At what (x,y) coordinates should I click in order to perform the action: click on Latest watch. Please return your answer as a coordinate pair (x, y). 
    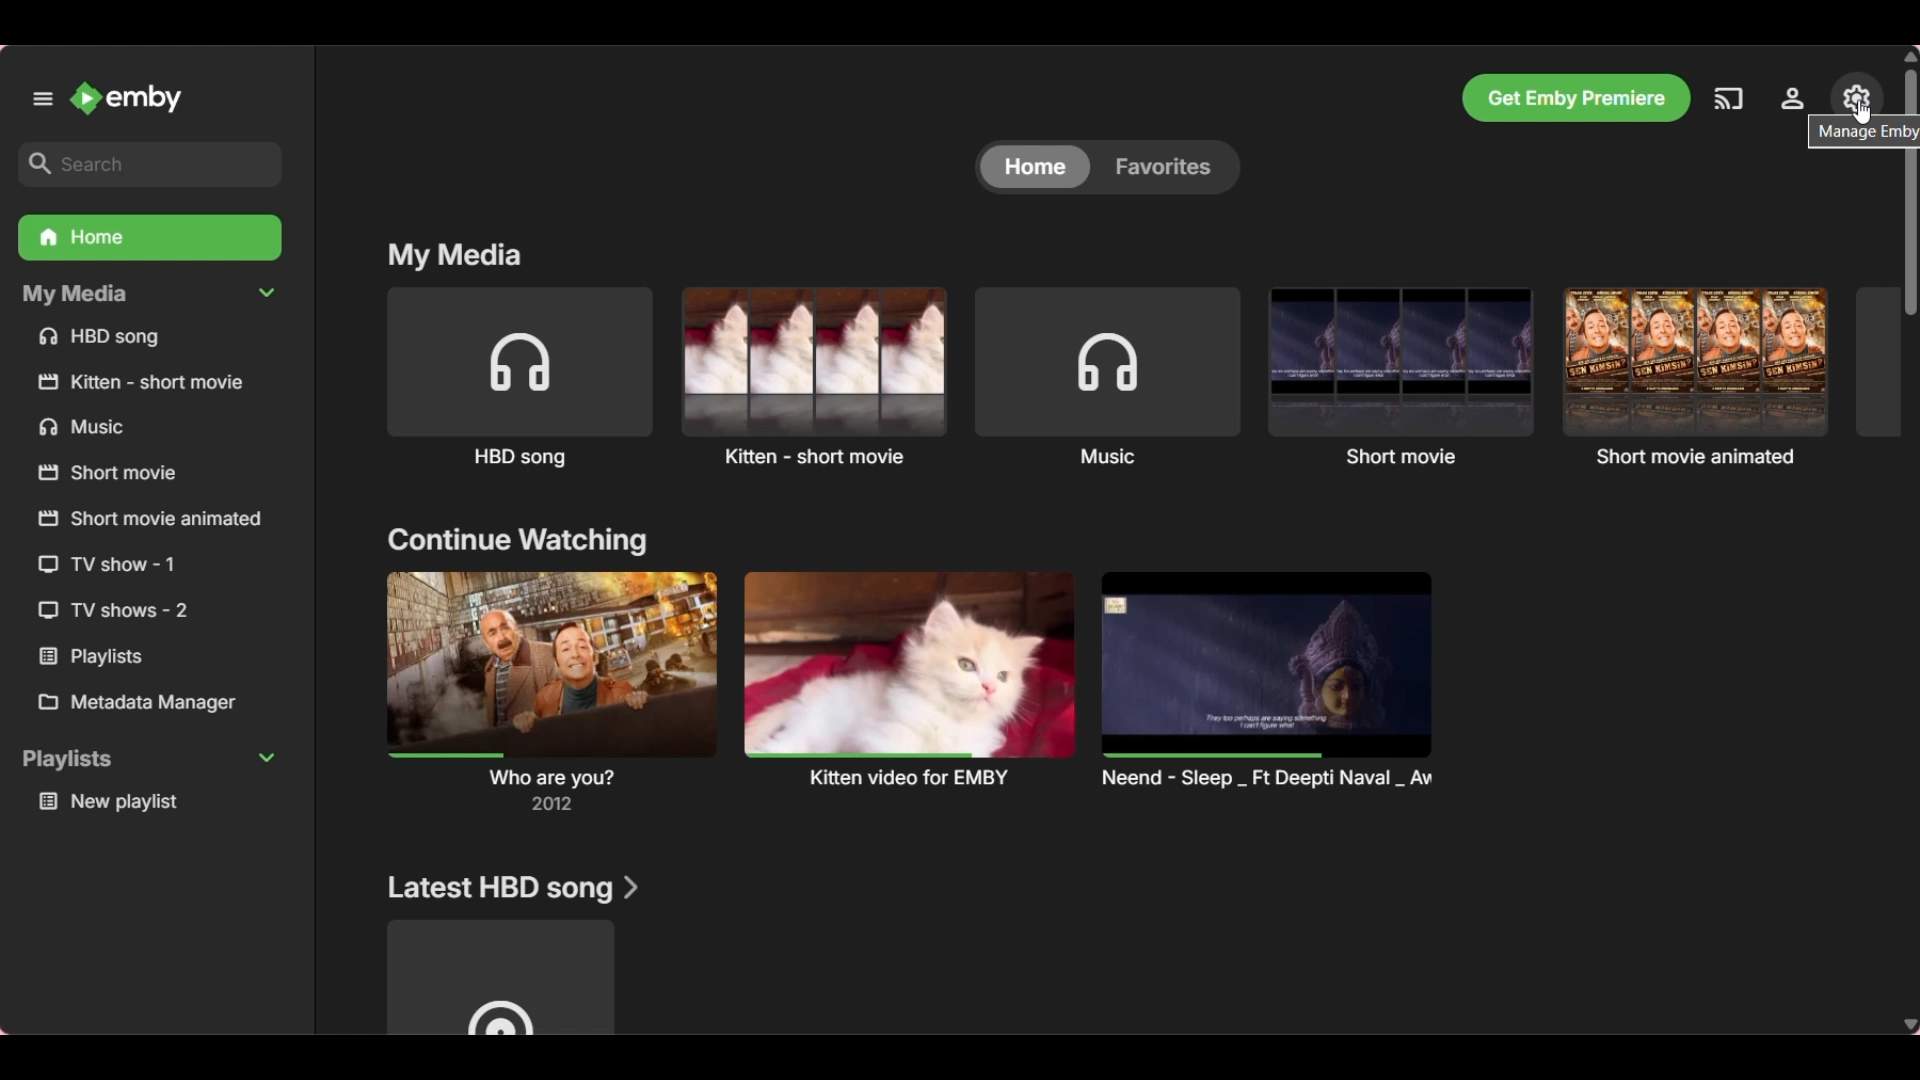
    Looking at the image, I should click on (910, 682).